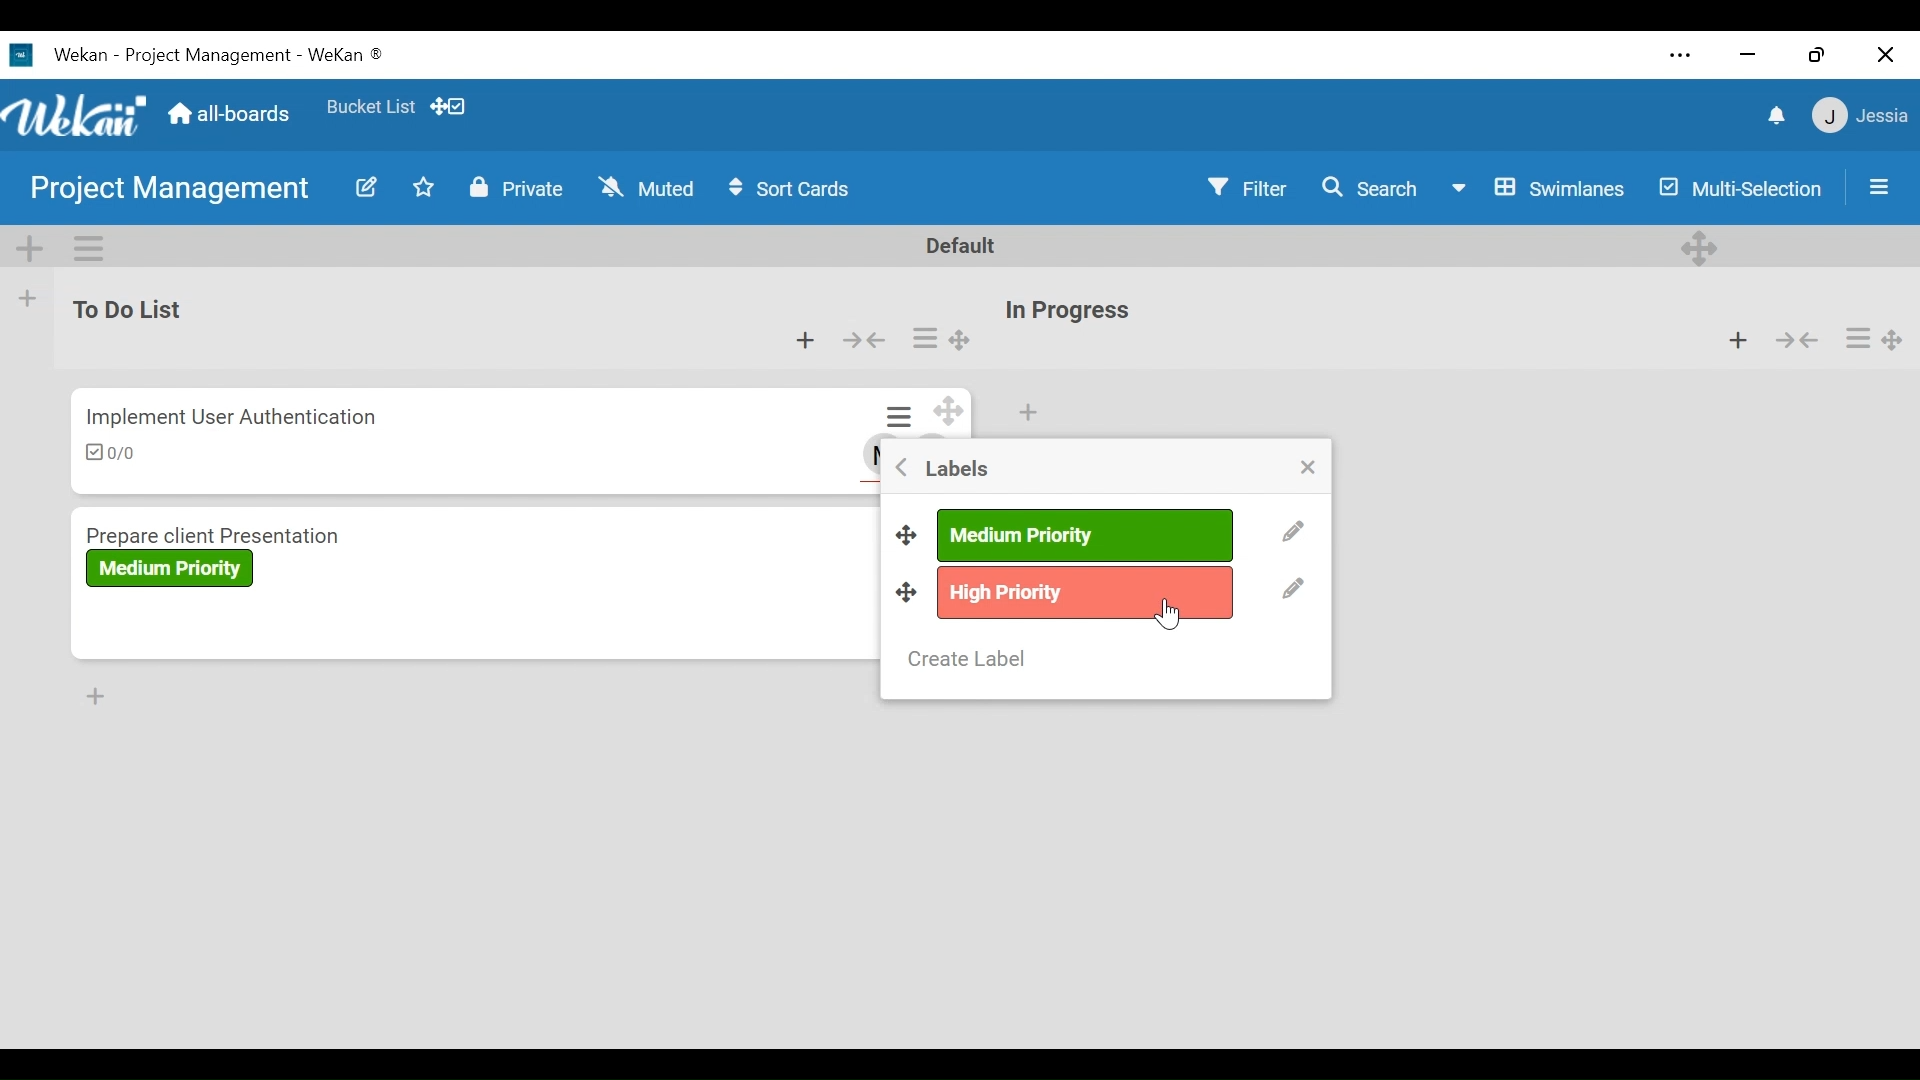 Image resolution: width=1920 pixels, height=1080 pixels. I want to click on Search, so click(1364, 188).